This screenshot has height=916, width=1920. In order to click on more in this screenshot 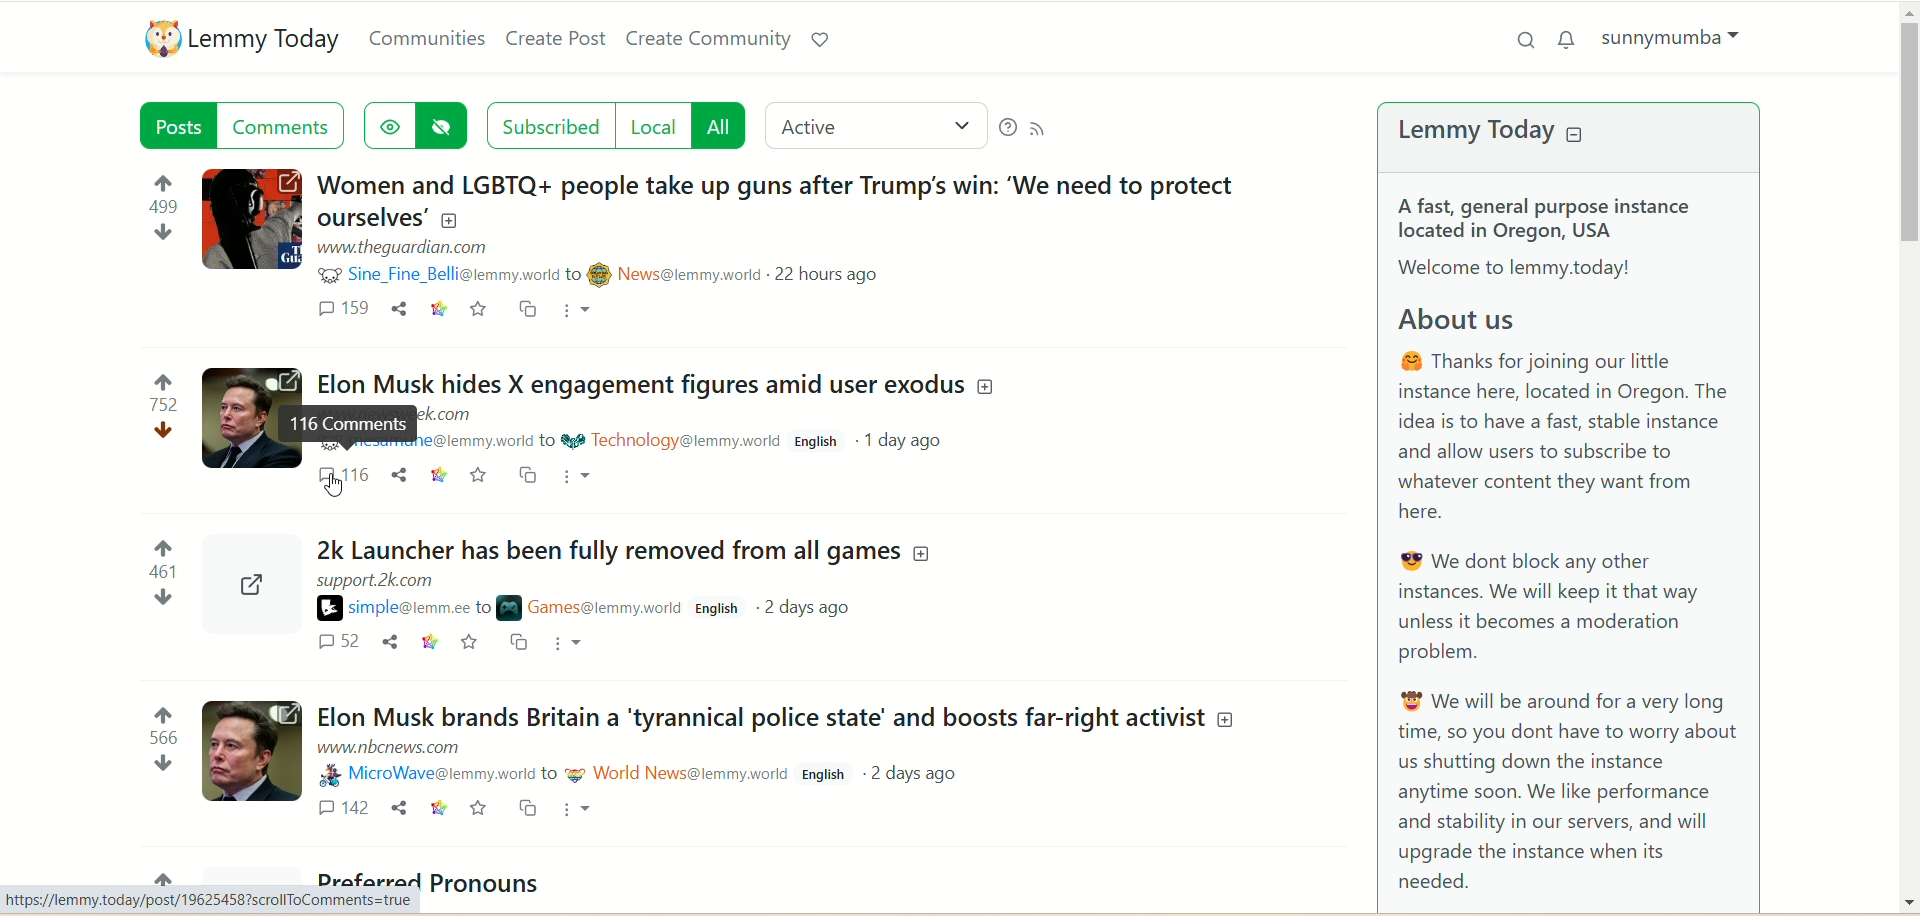, I will do `click(574, 309)`.